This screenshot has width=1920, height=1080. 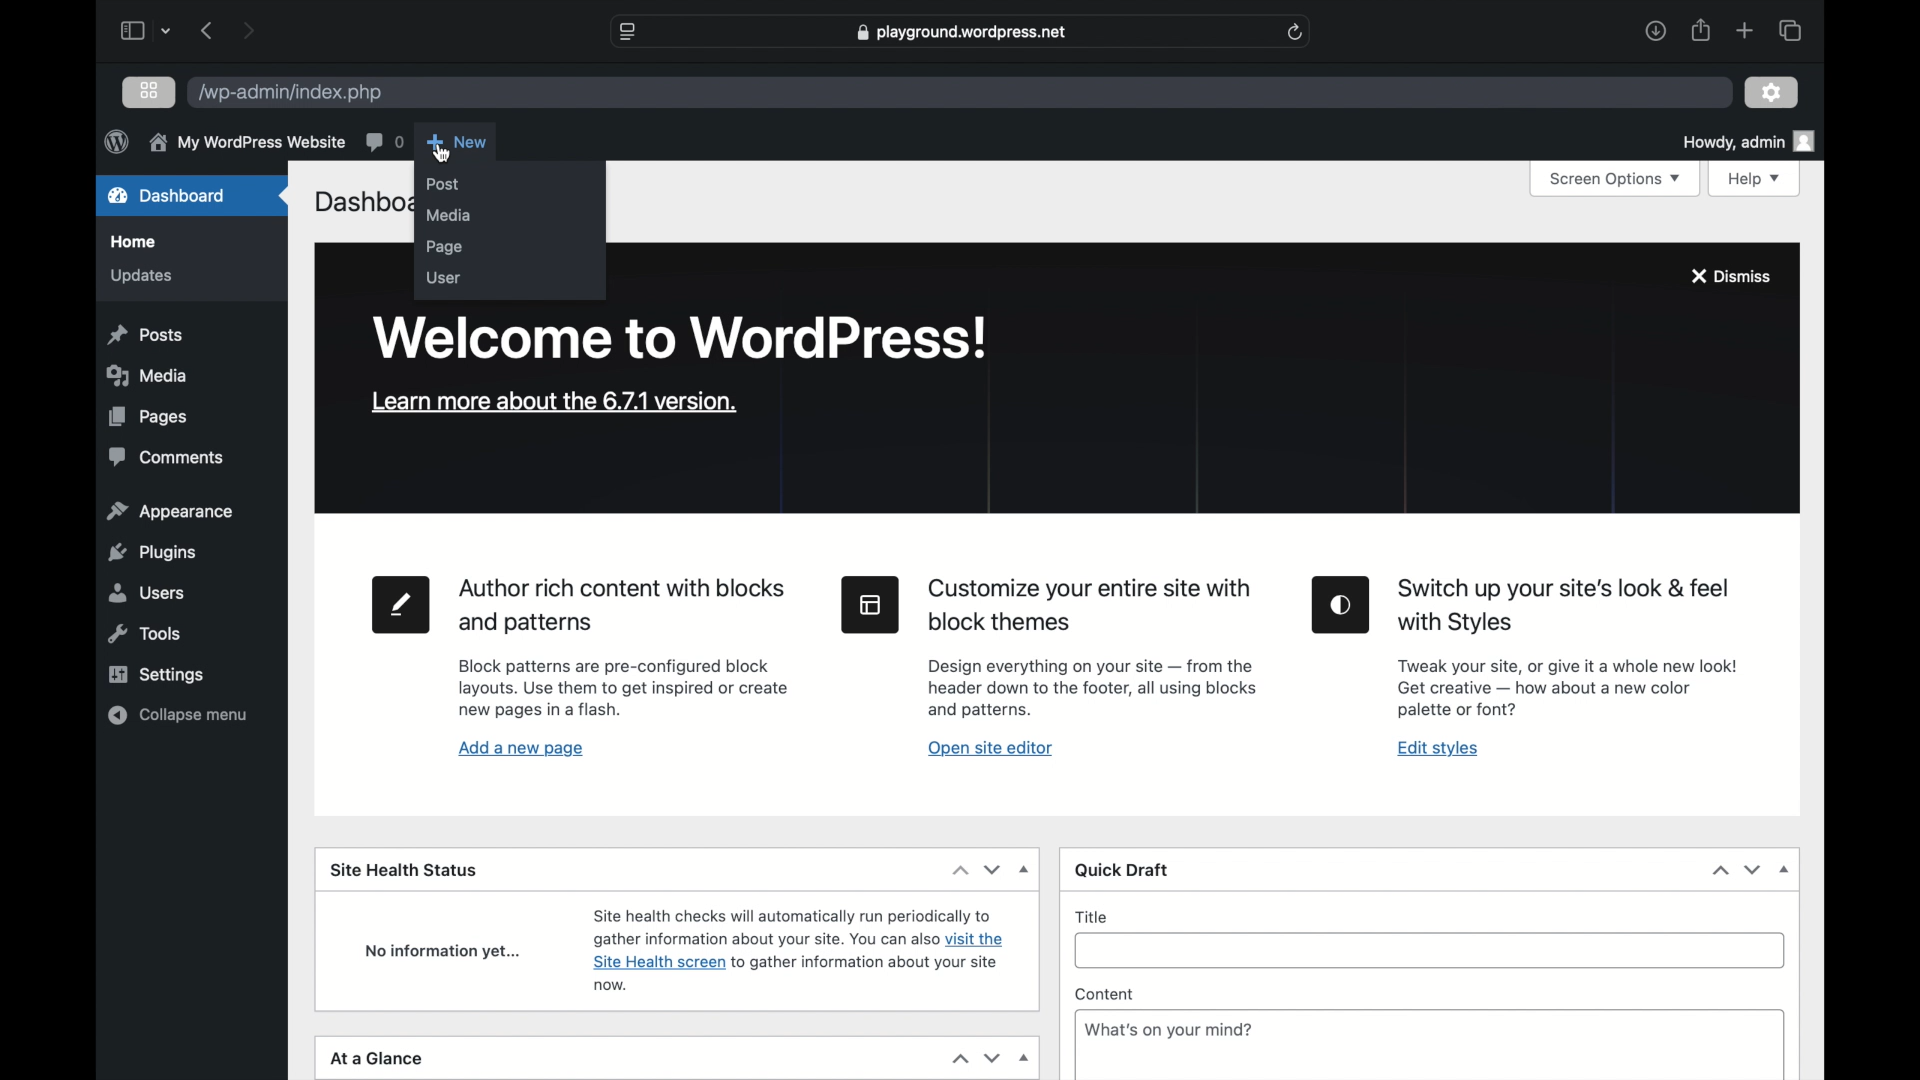 I want to click on stepper buttons, so click(x=1735, y=871).